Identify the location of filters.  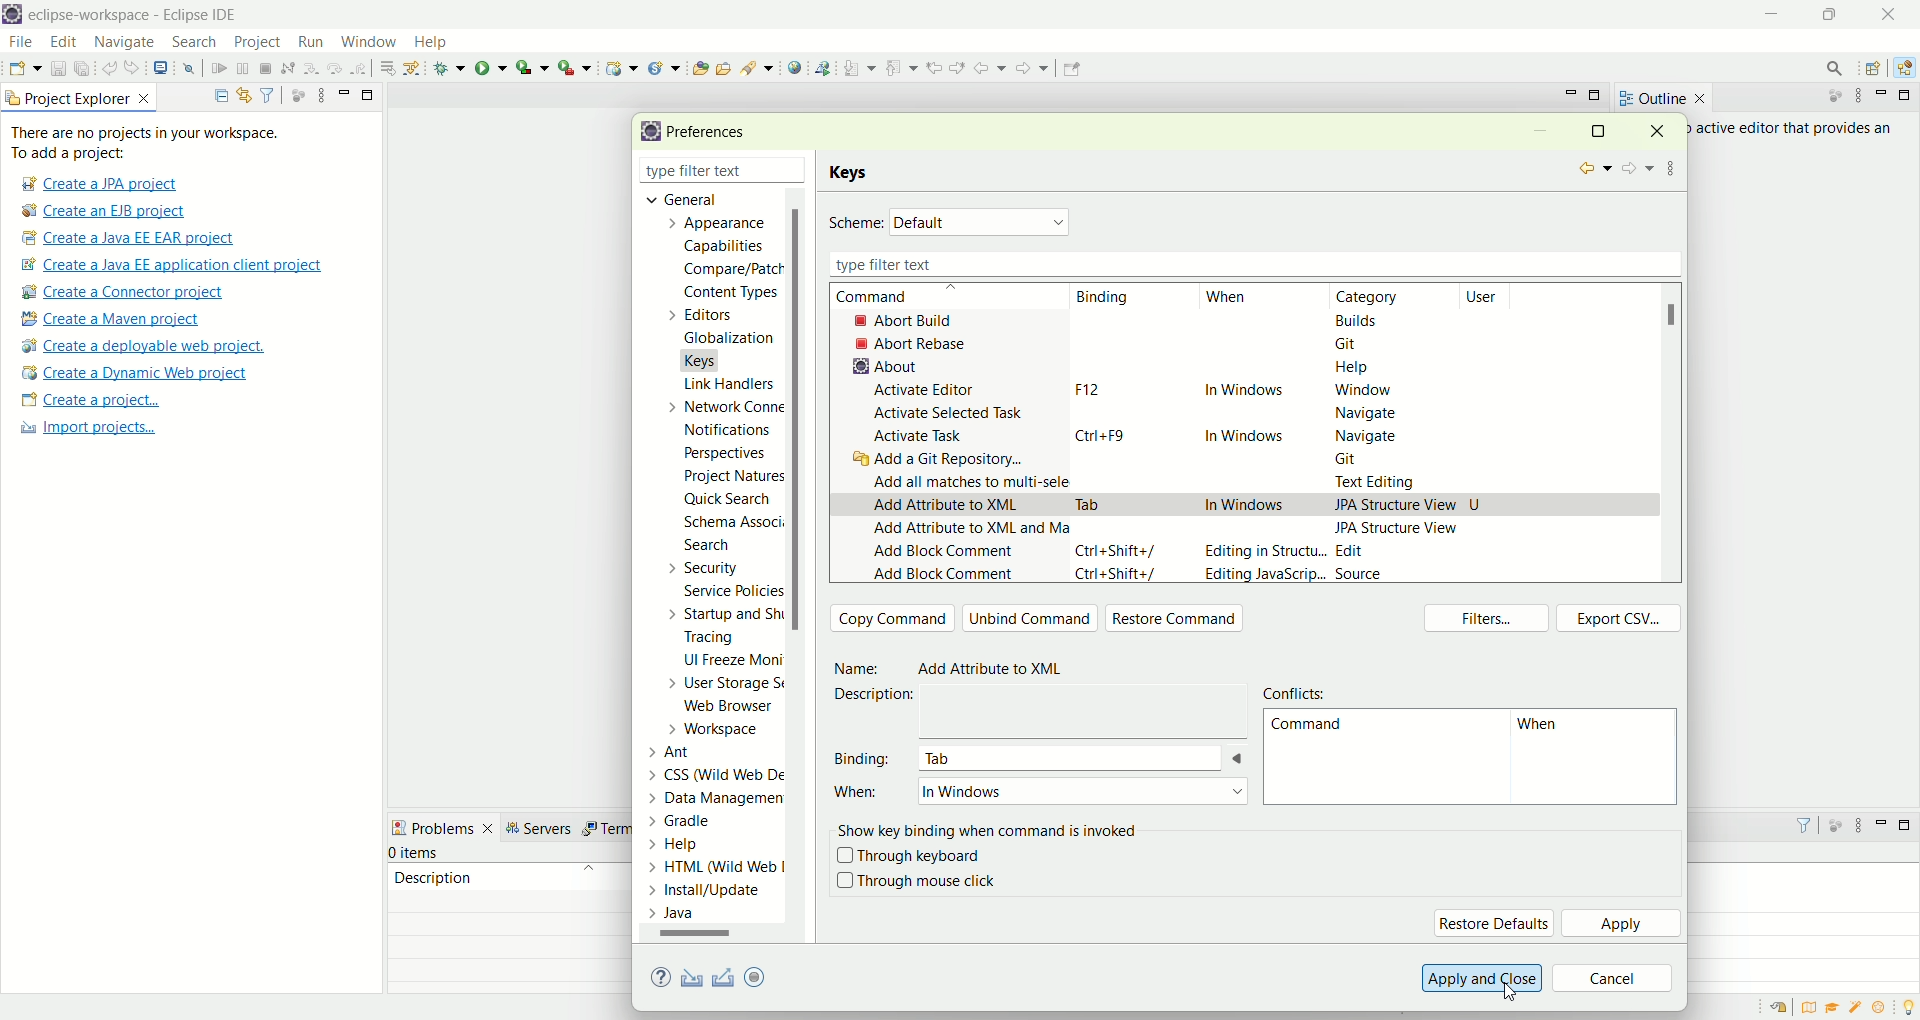
(1491, 620).